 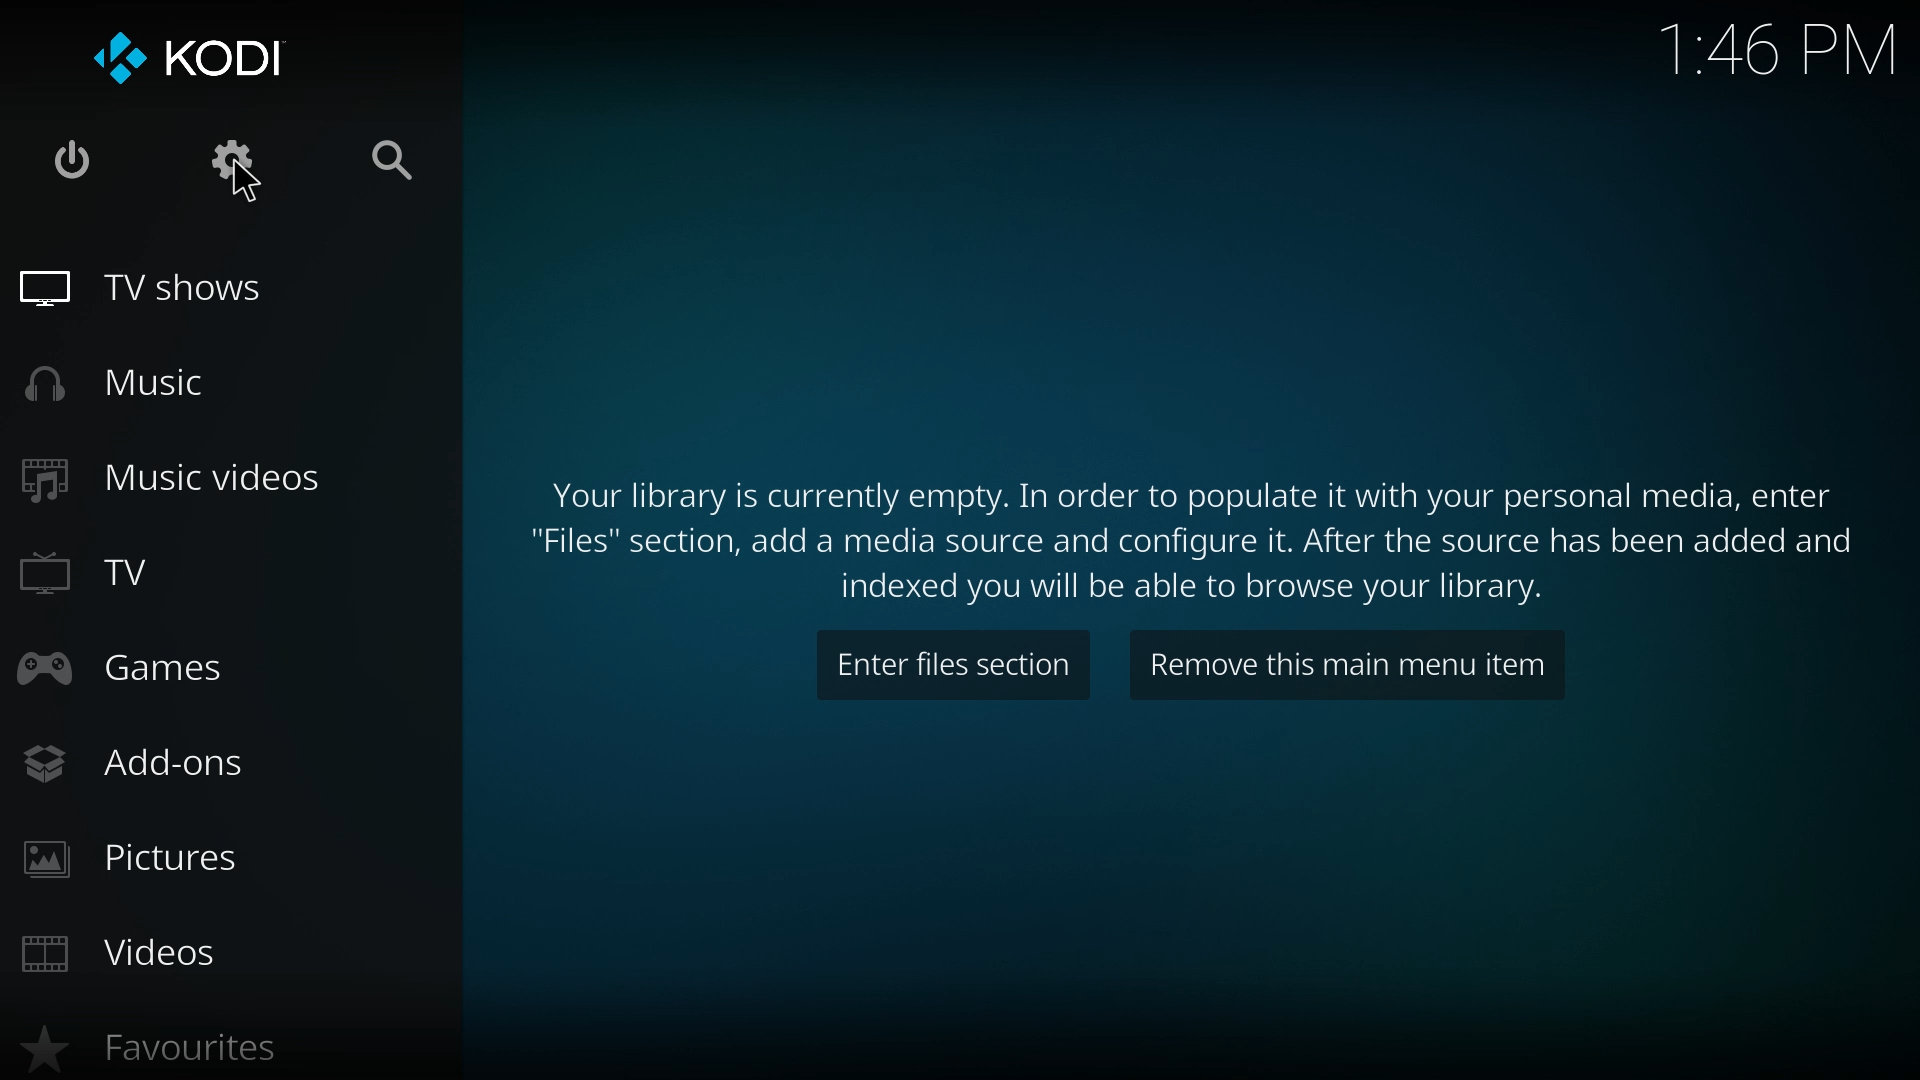 I want to click on tv, so click(x=178, y=572).